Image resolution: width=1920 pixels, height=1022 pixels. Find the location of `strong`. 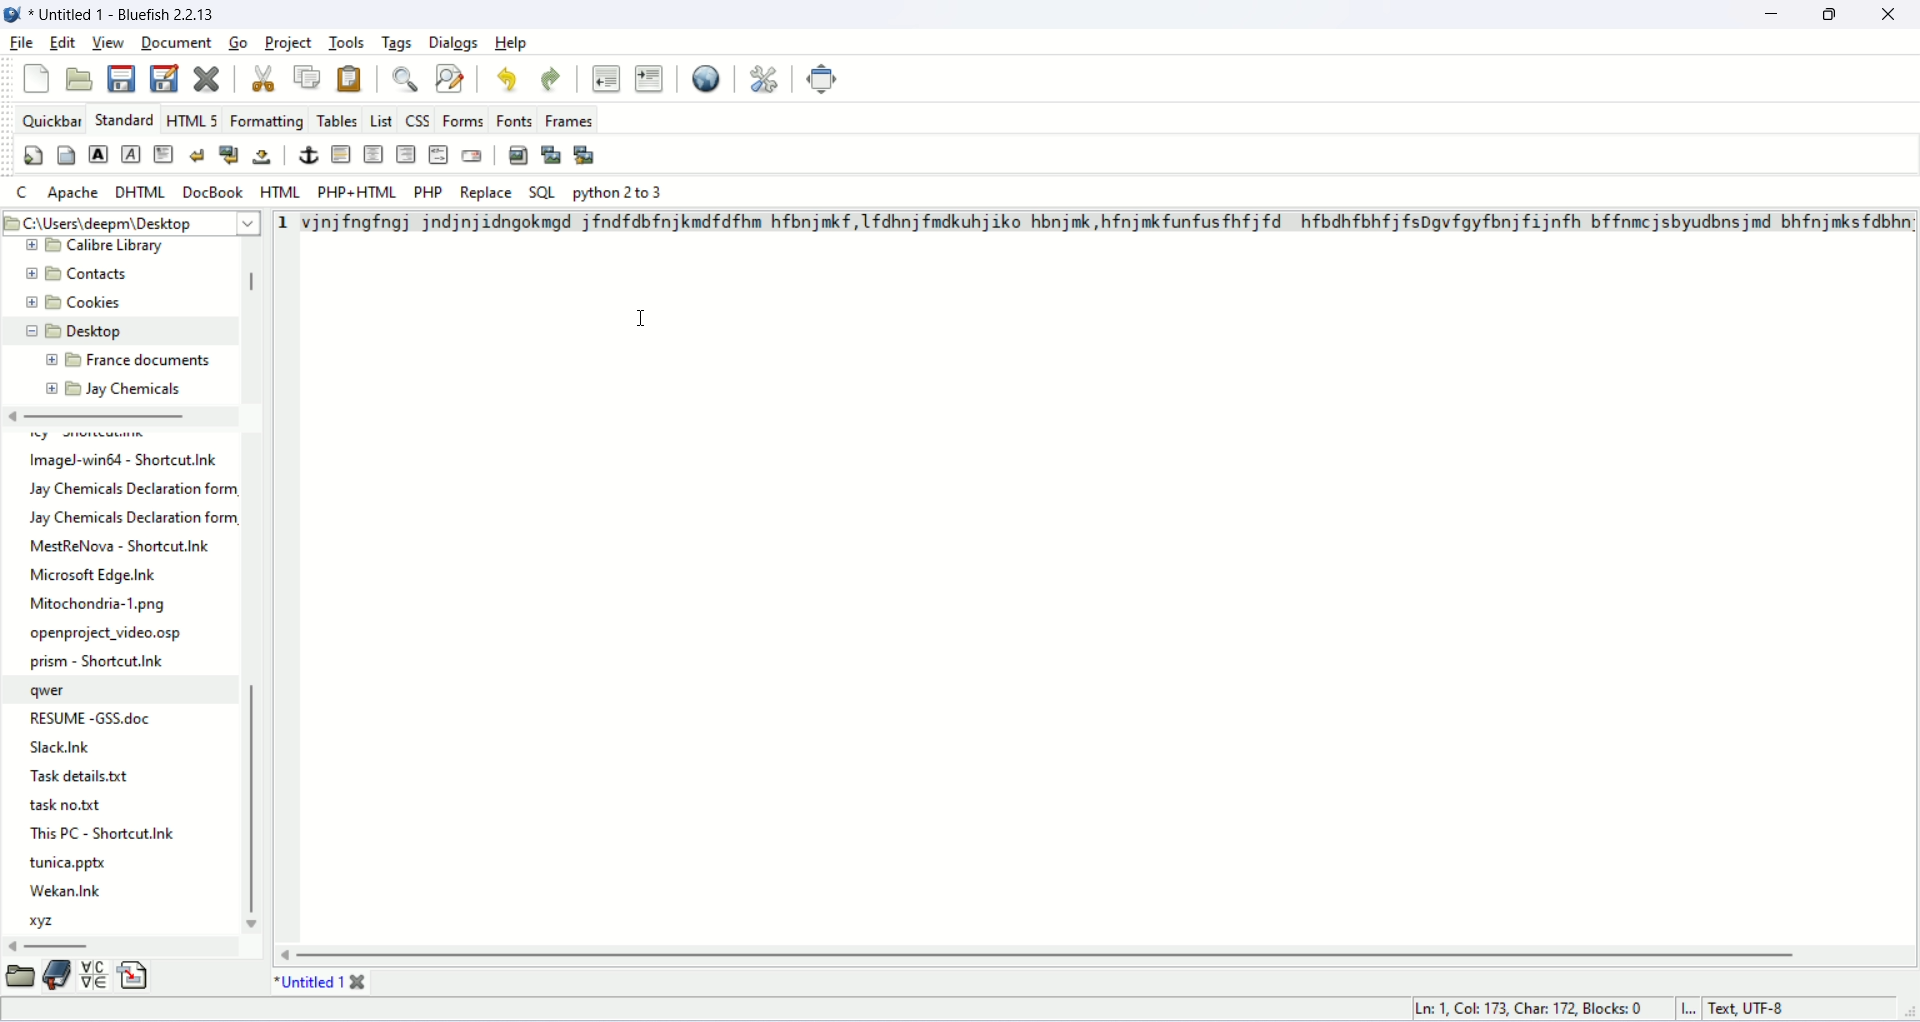

strong is located at coordinates (99, 153).